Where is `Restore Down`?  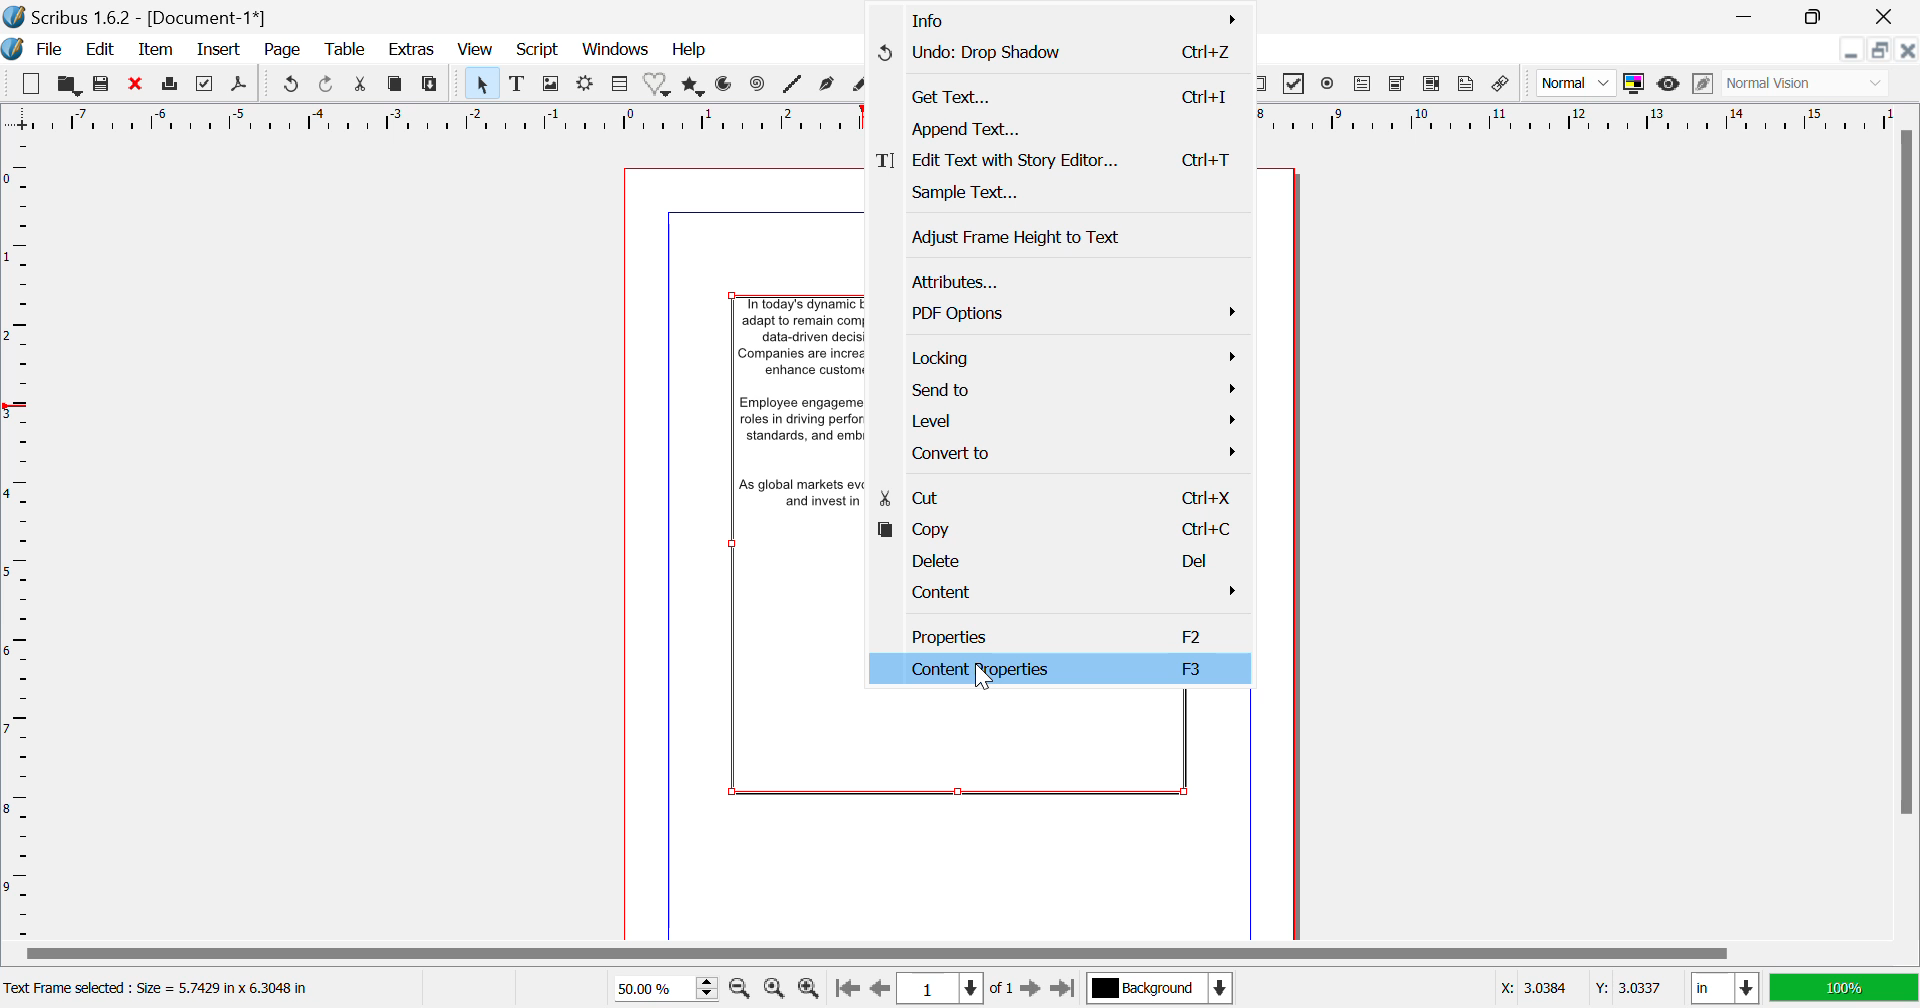 Restore Down is located at coordinates (1751, 15).